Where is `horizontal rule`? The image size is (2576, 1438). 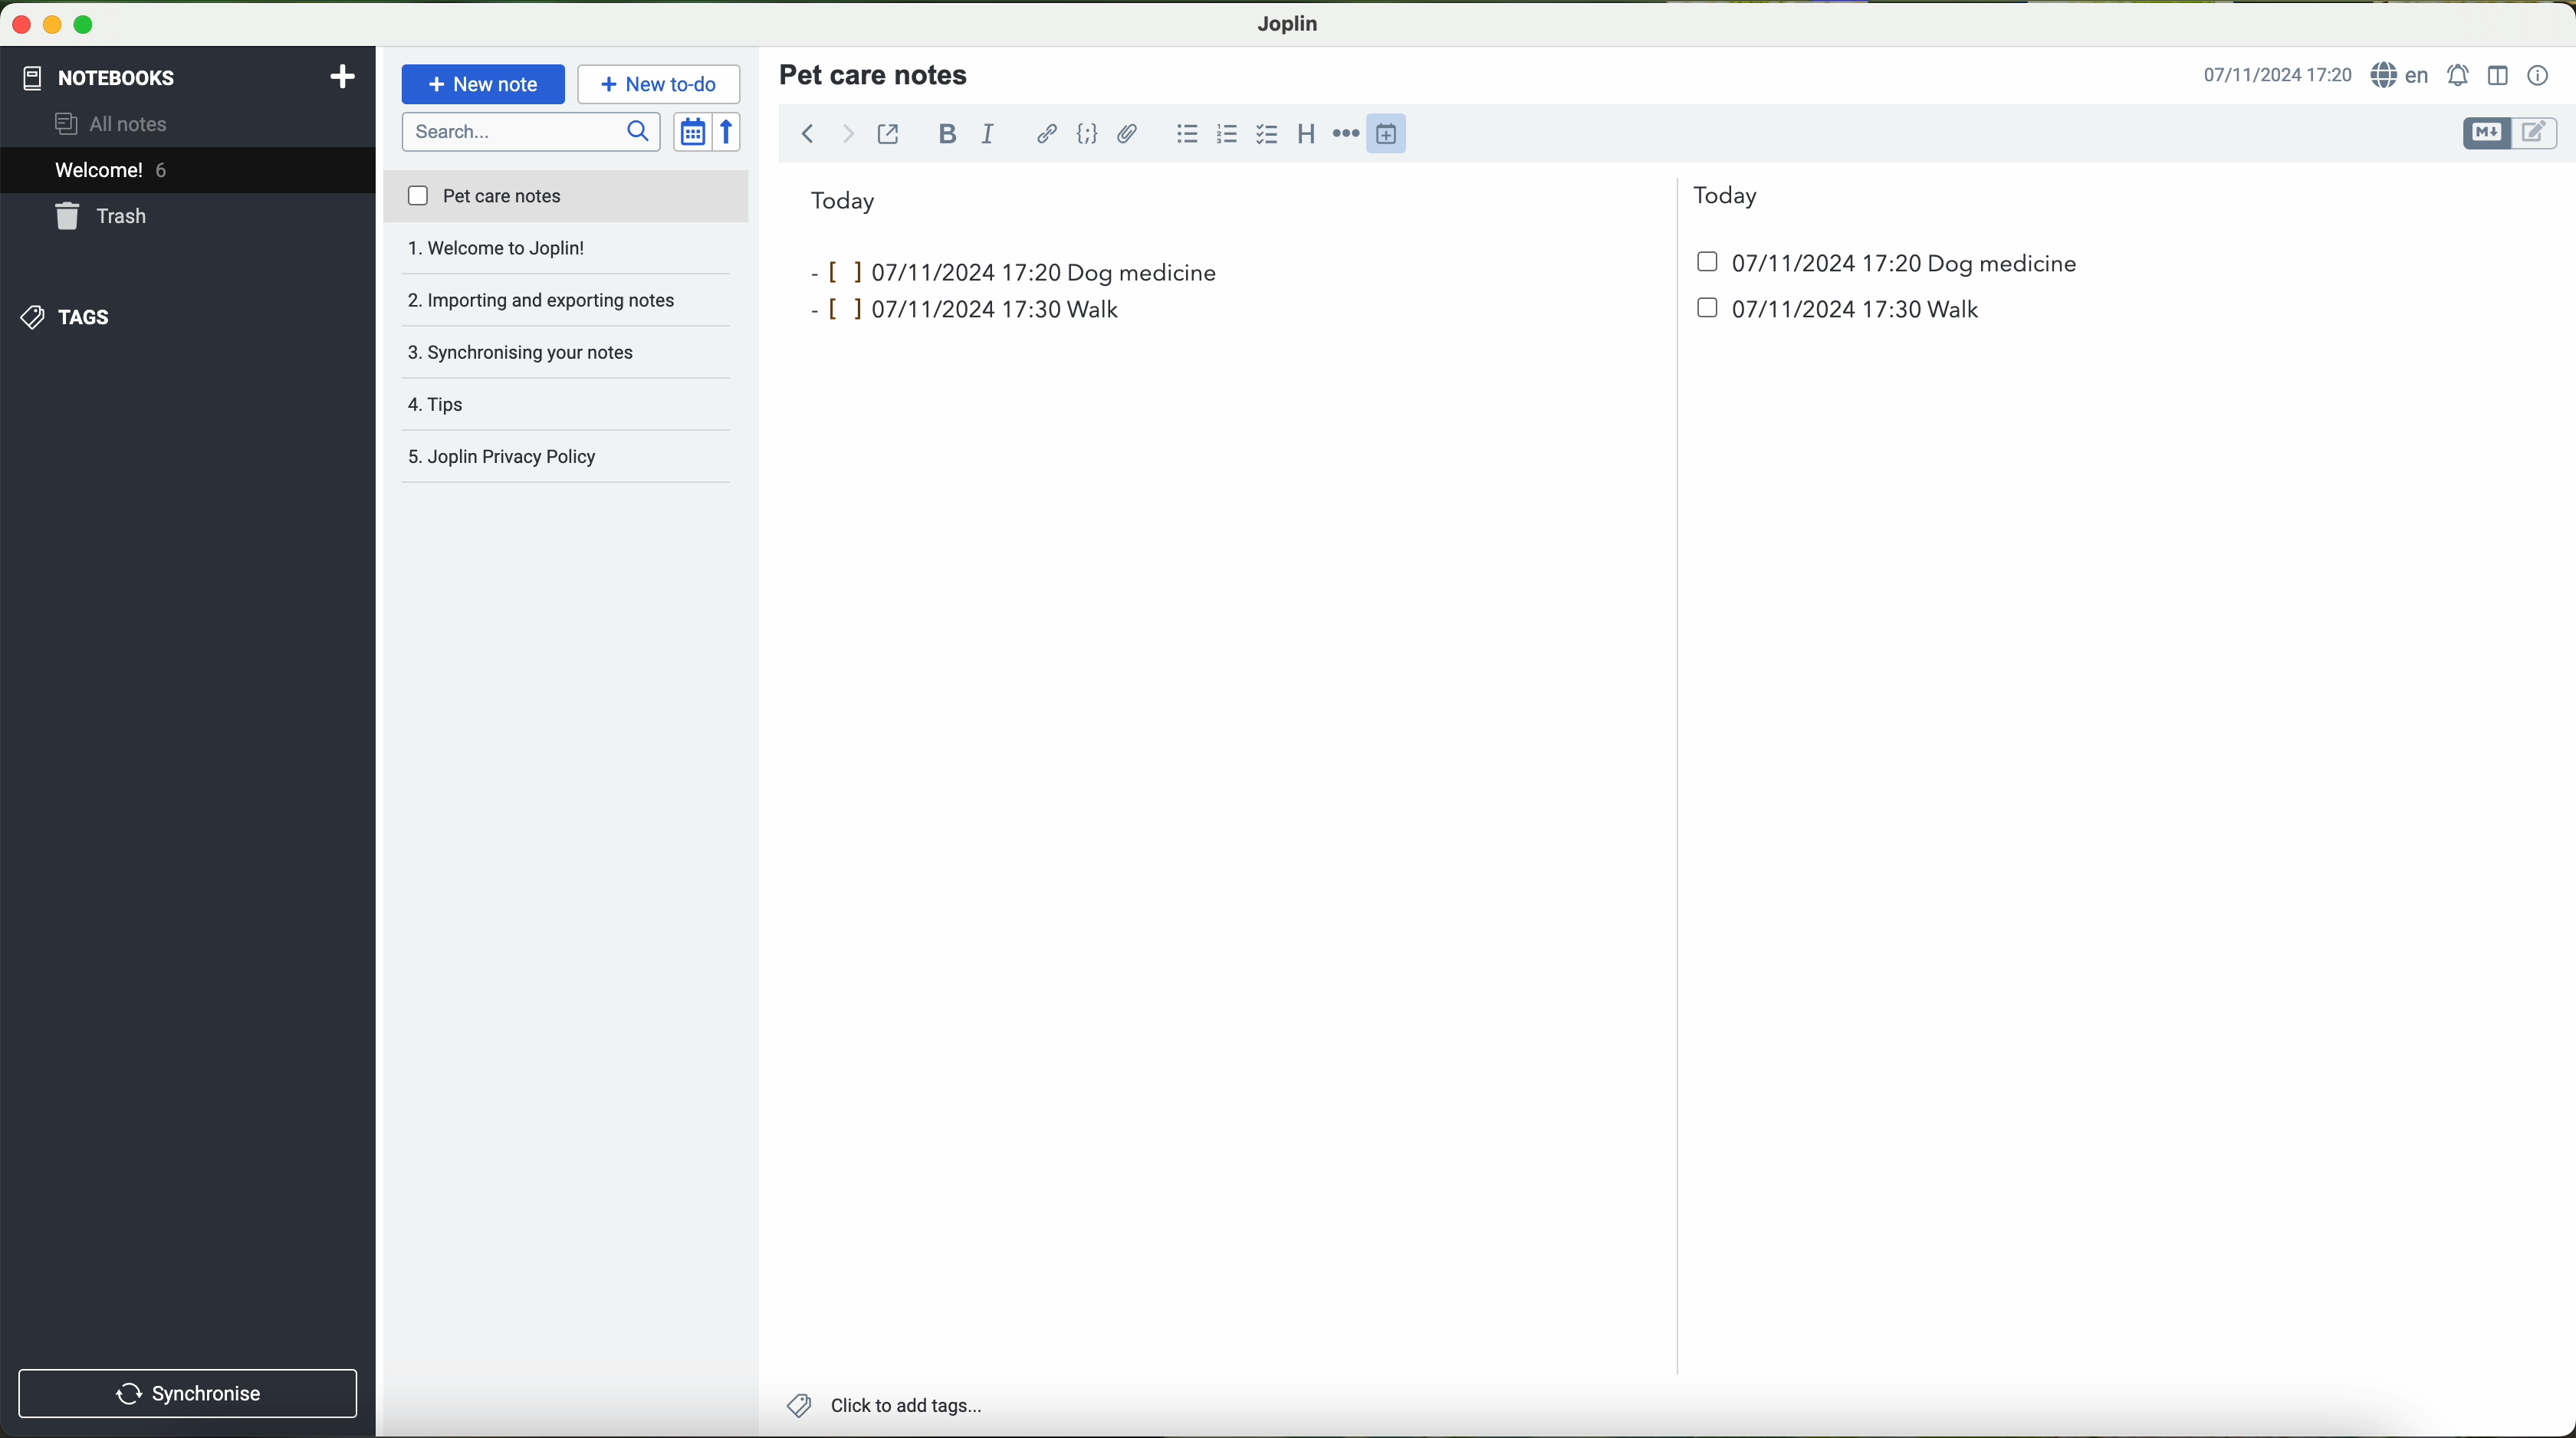 horizontal rule is located at coordinates (1350, 134).